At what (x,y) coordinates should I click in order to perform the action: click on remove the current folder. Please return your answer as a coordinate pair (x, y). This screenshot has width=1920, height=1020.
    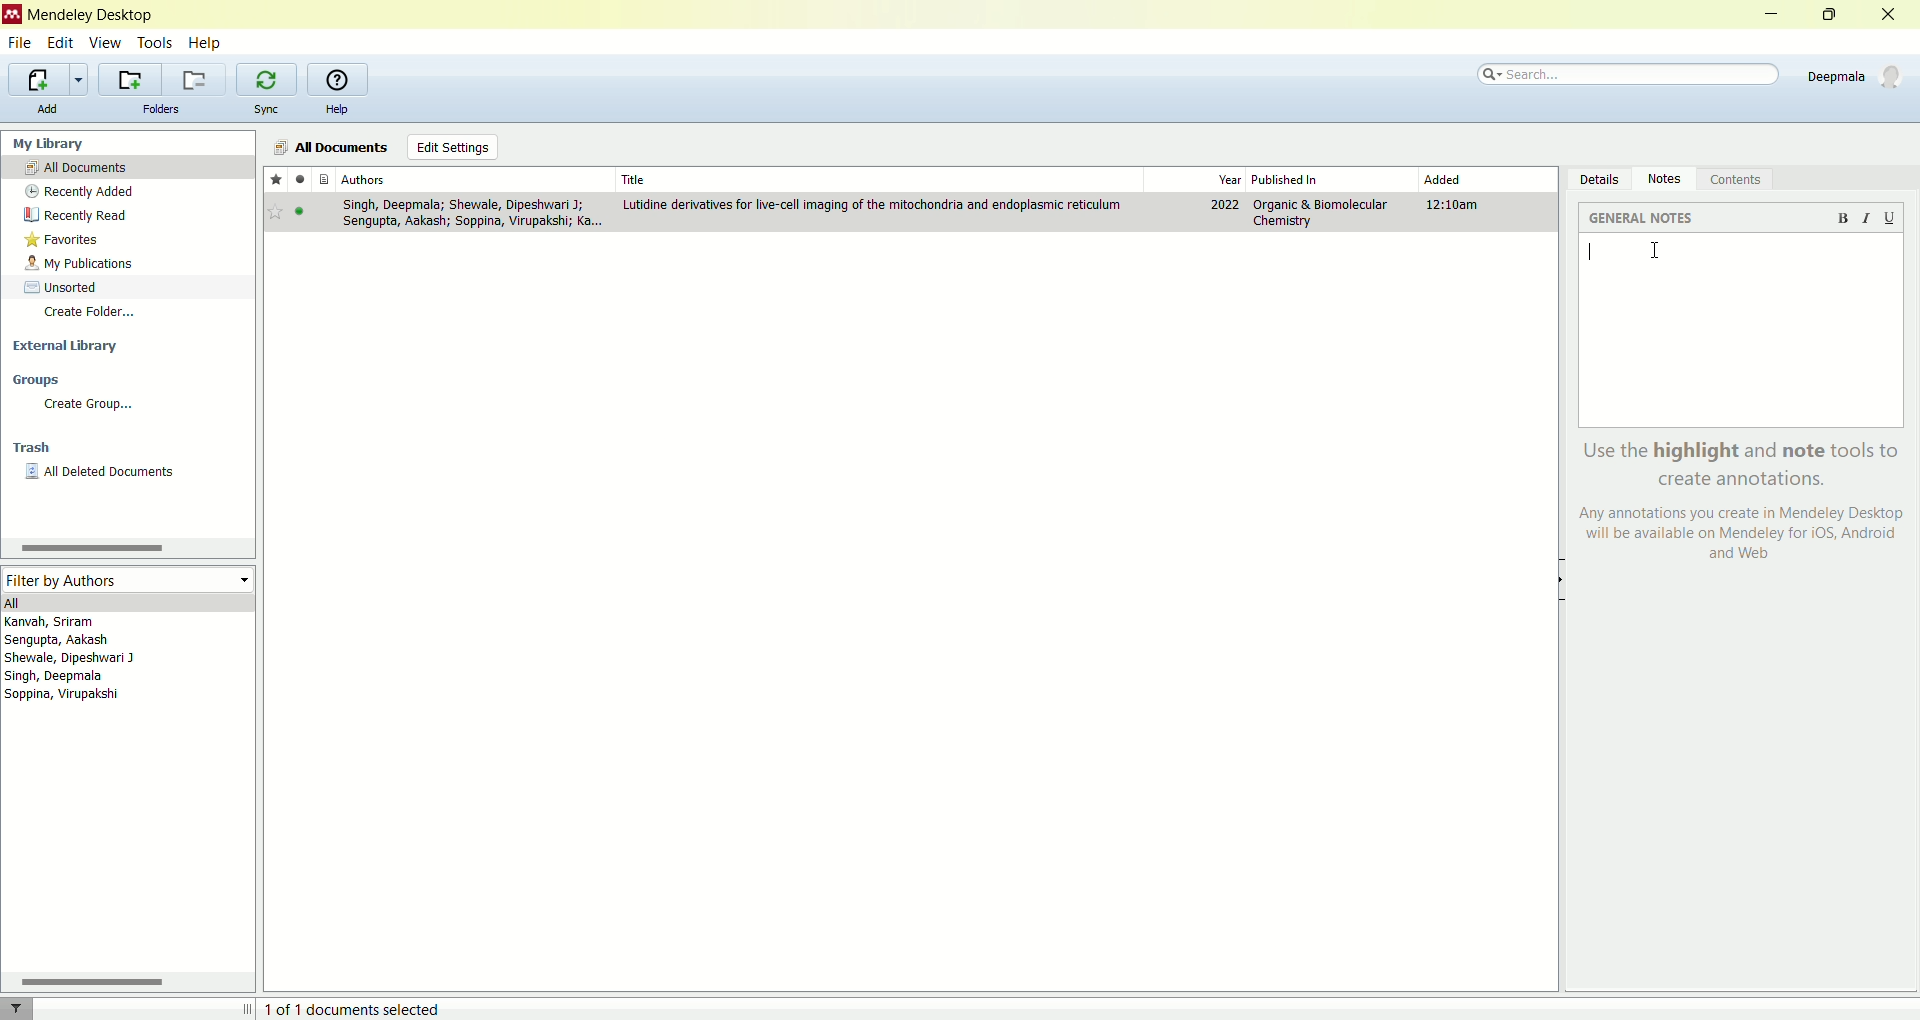
    Looking at the image, I should click on (194, 80).